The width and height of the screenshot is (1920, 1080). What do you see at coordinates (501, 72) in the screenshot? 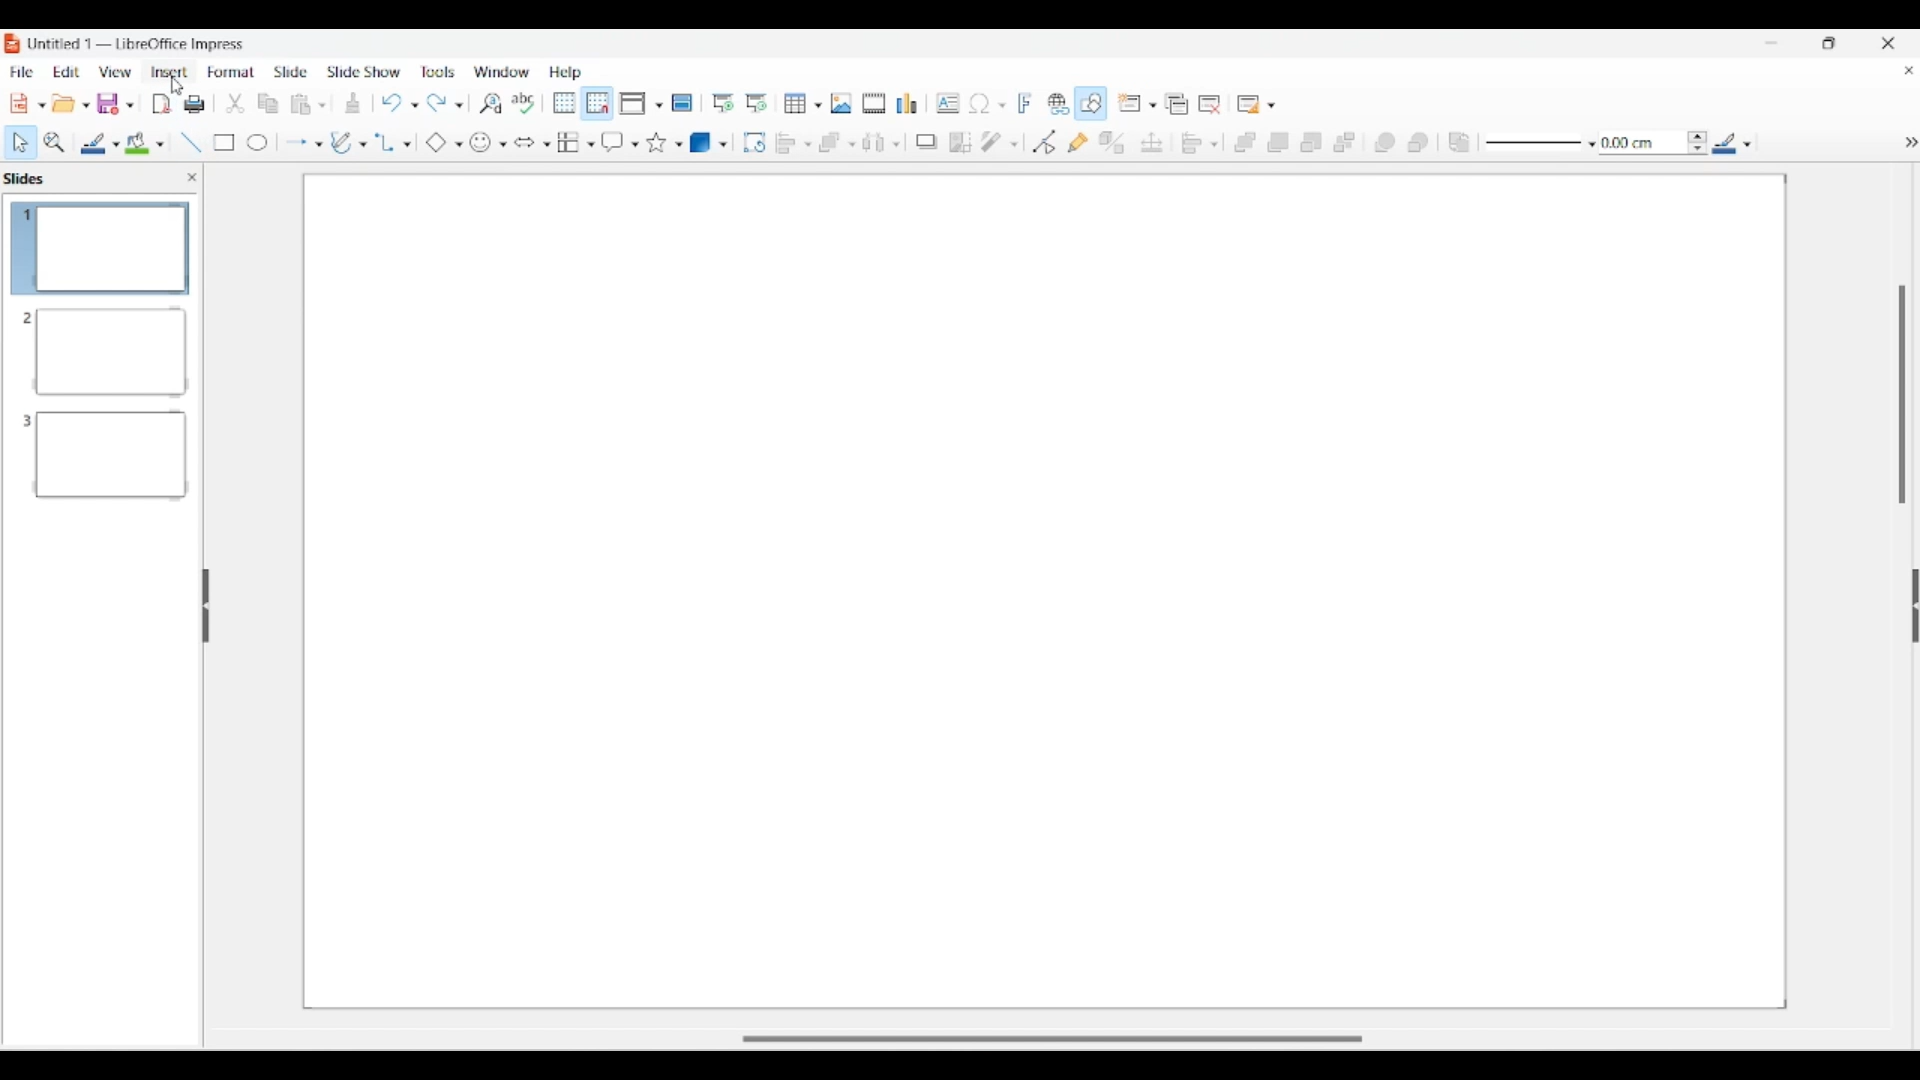
I see `Window menu` at bounding box center [501, 72].